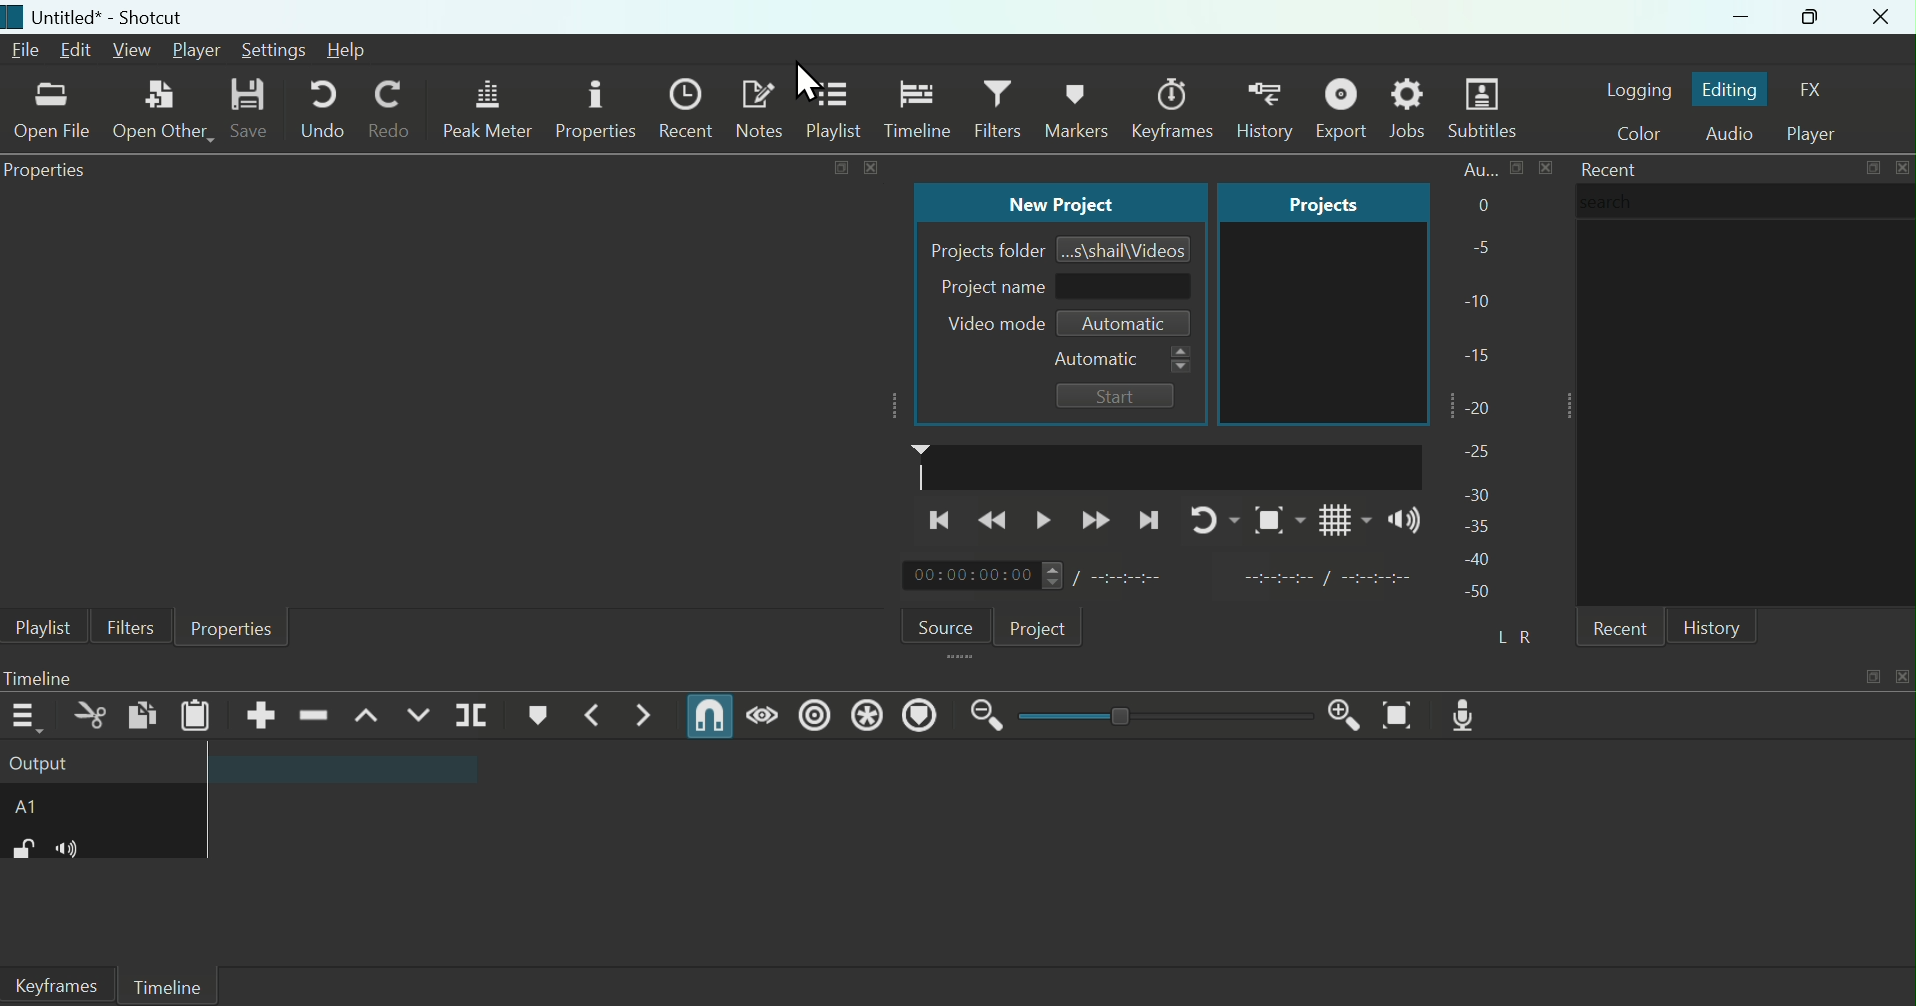 The width and height of the screenshot is (1916, 1006). What do you see at coordinates (1633, 134) in the screenshot?
I see `Color` at bounding box center [1633, 134].